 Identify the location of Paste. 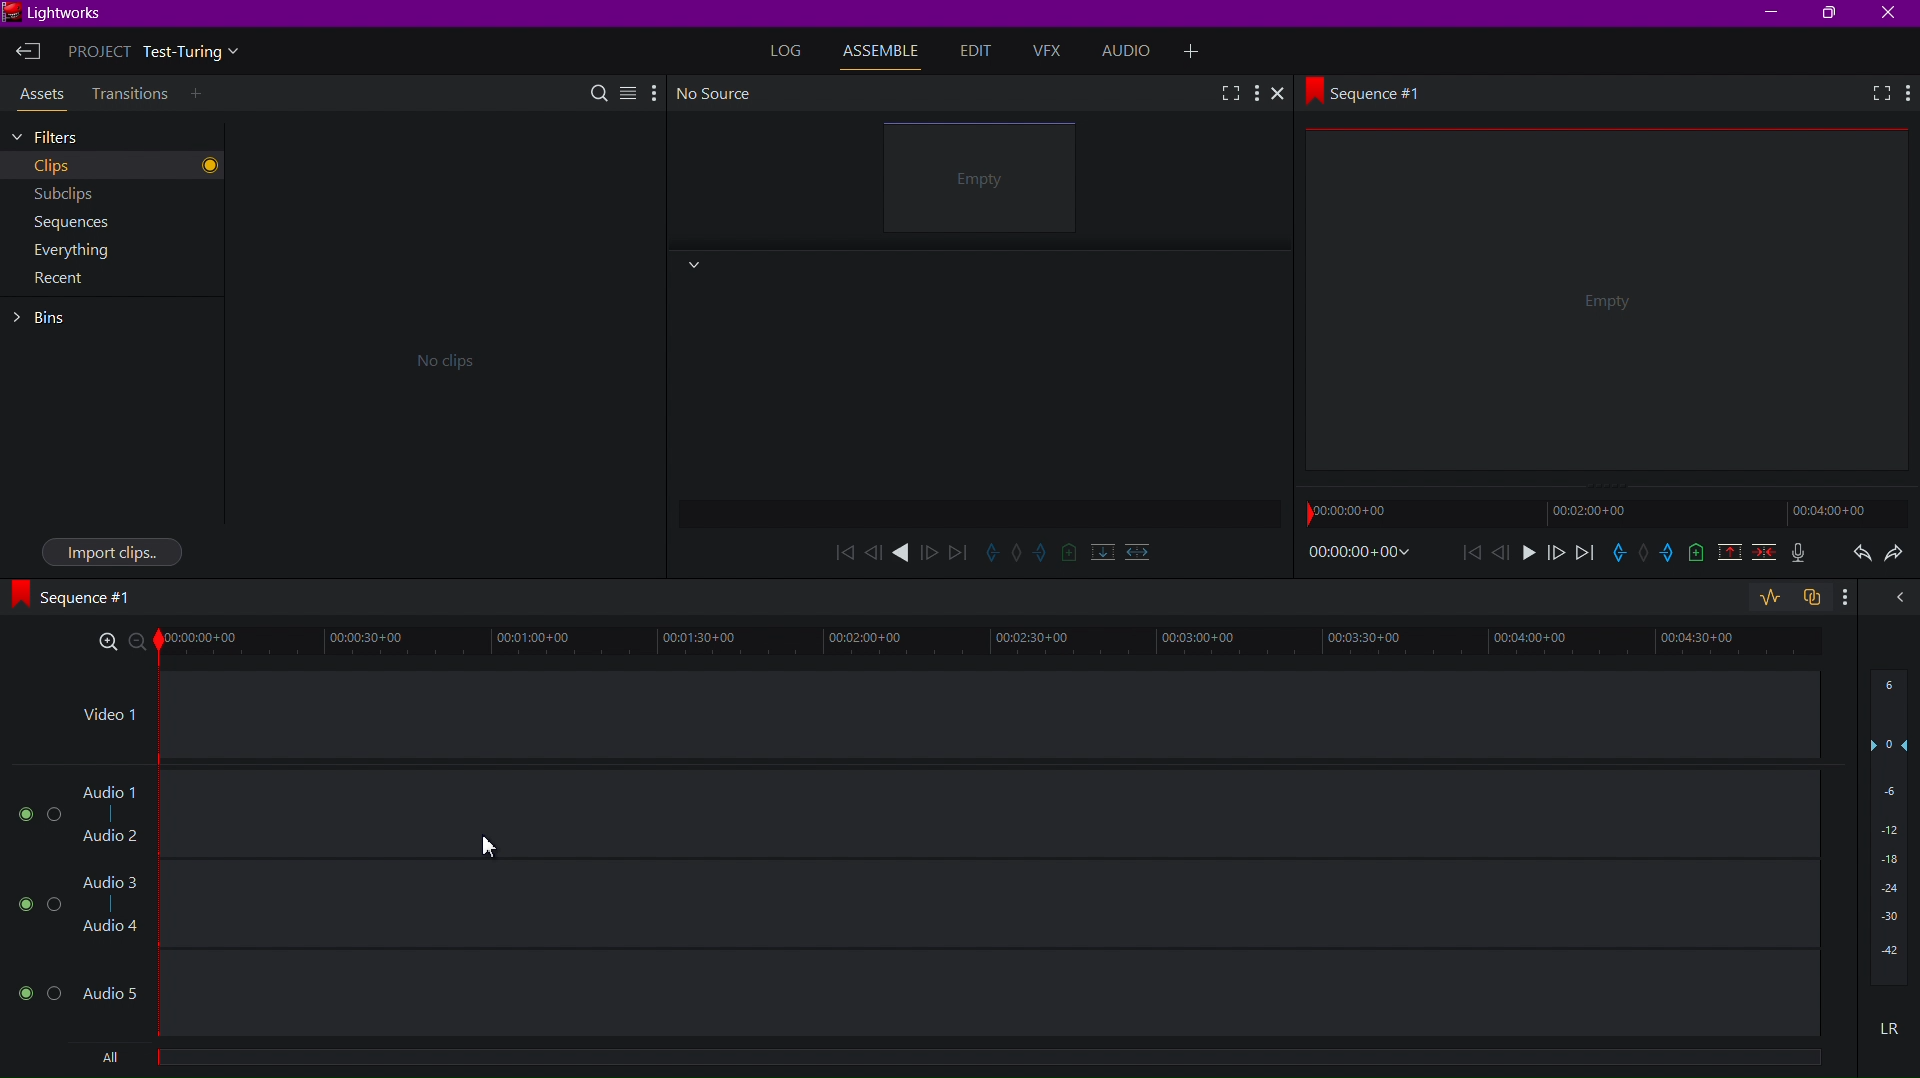
(1816, 599).